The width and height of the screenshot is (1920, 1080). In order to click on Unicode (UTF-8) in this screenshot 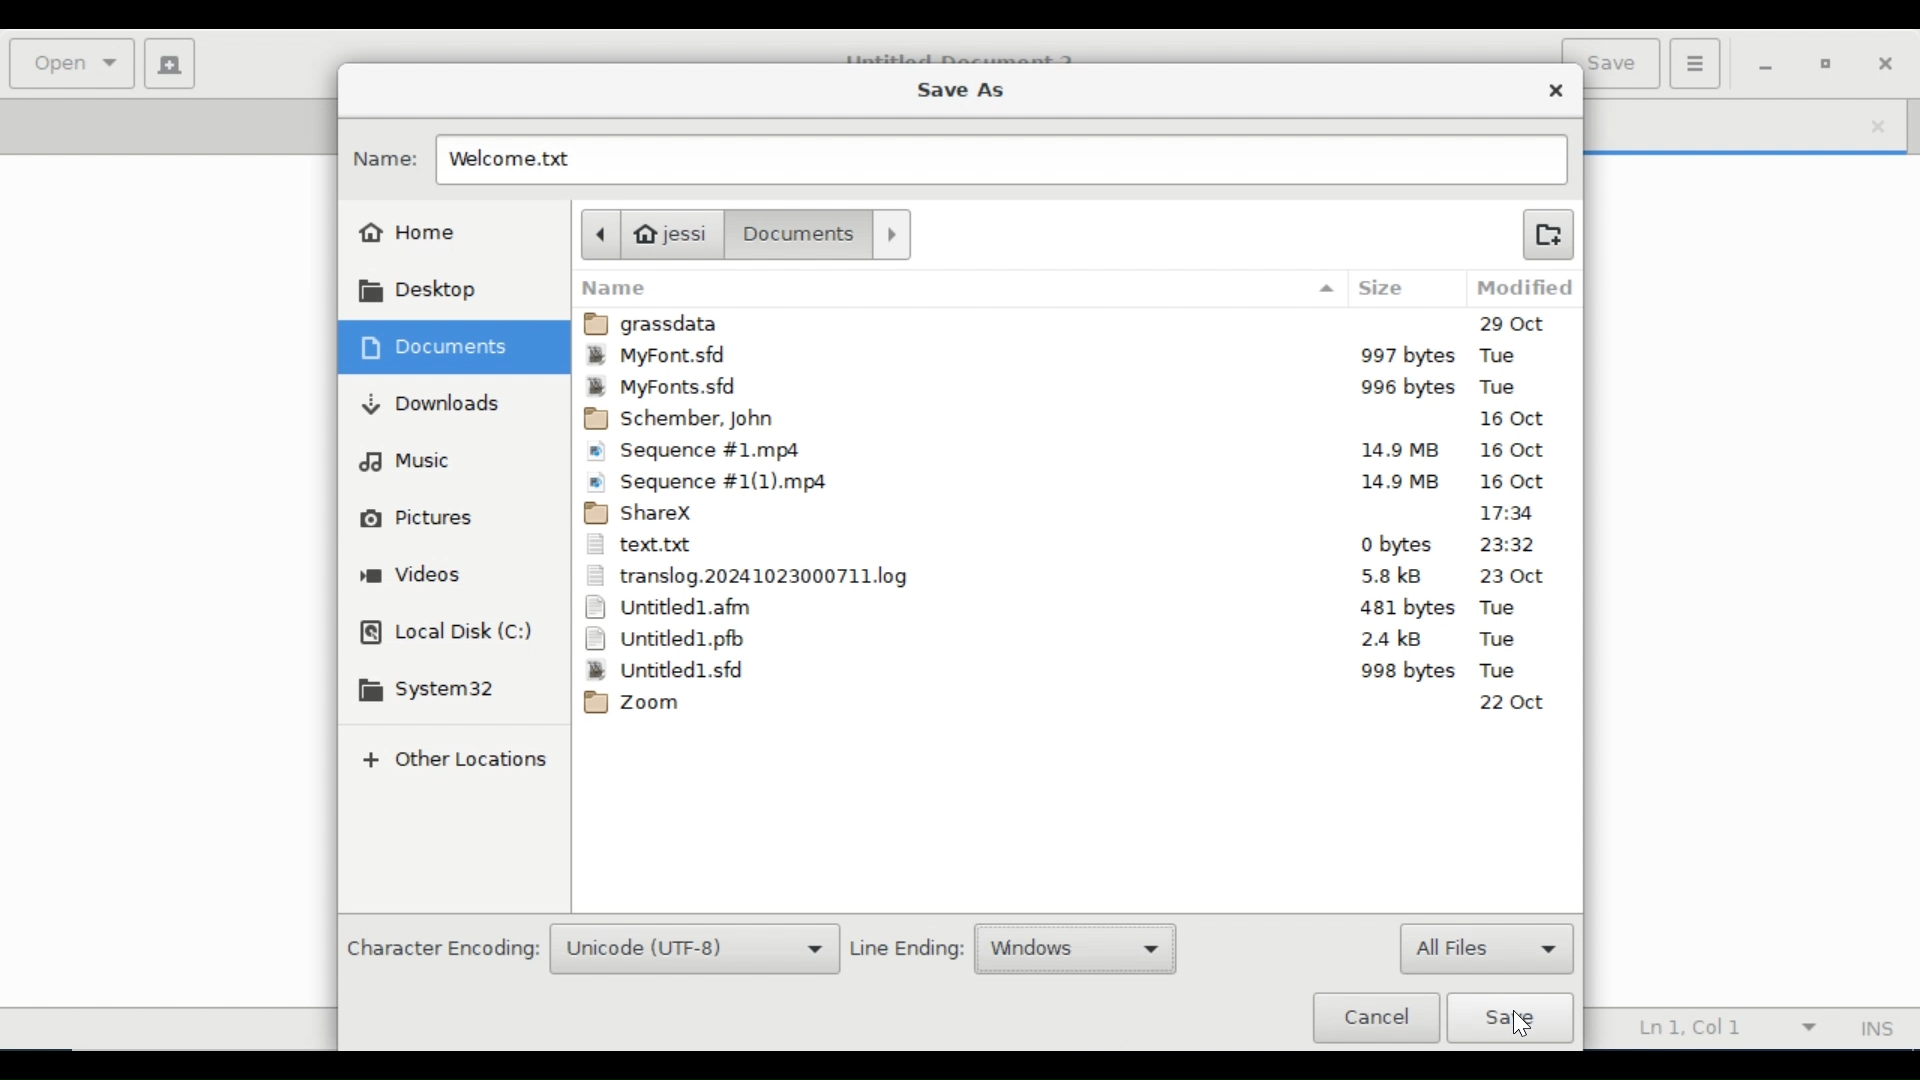, I will do `click(694, 950)`.